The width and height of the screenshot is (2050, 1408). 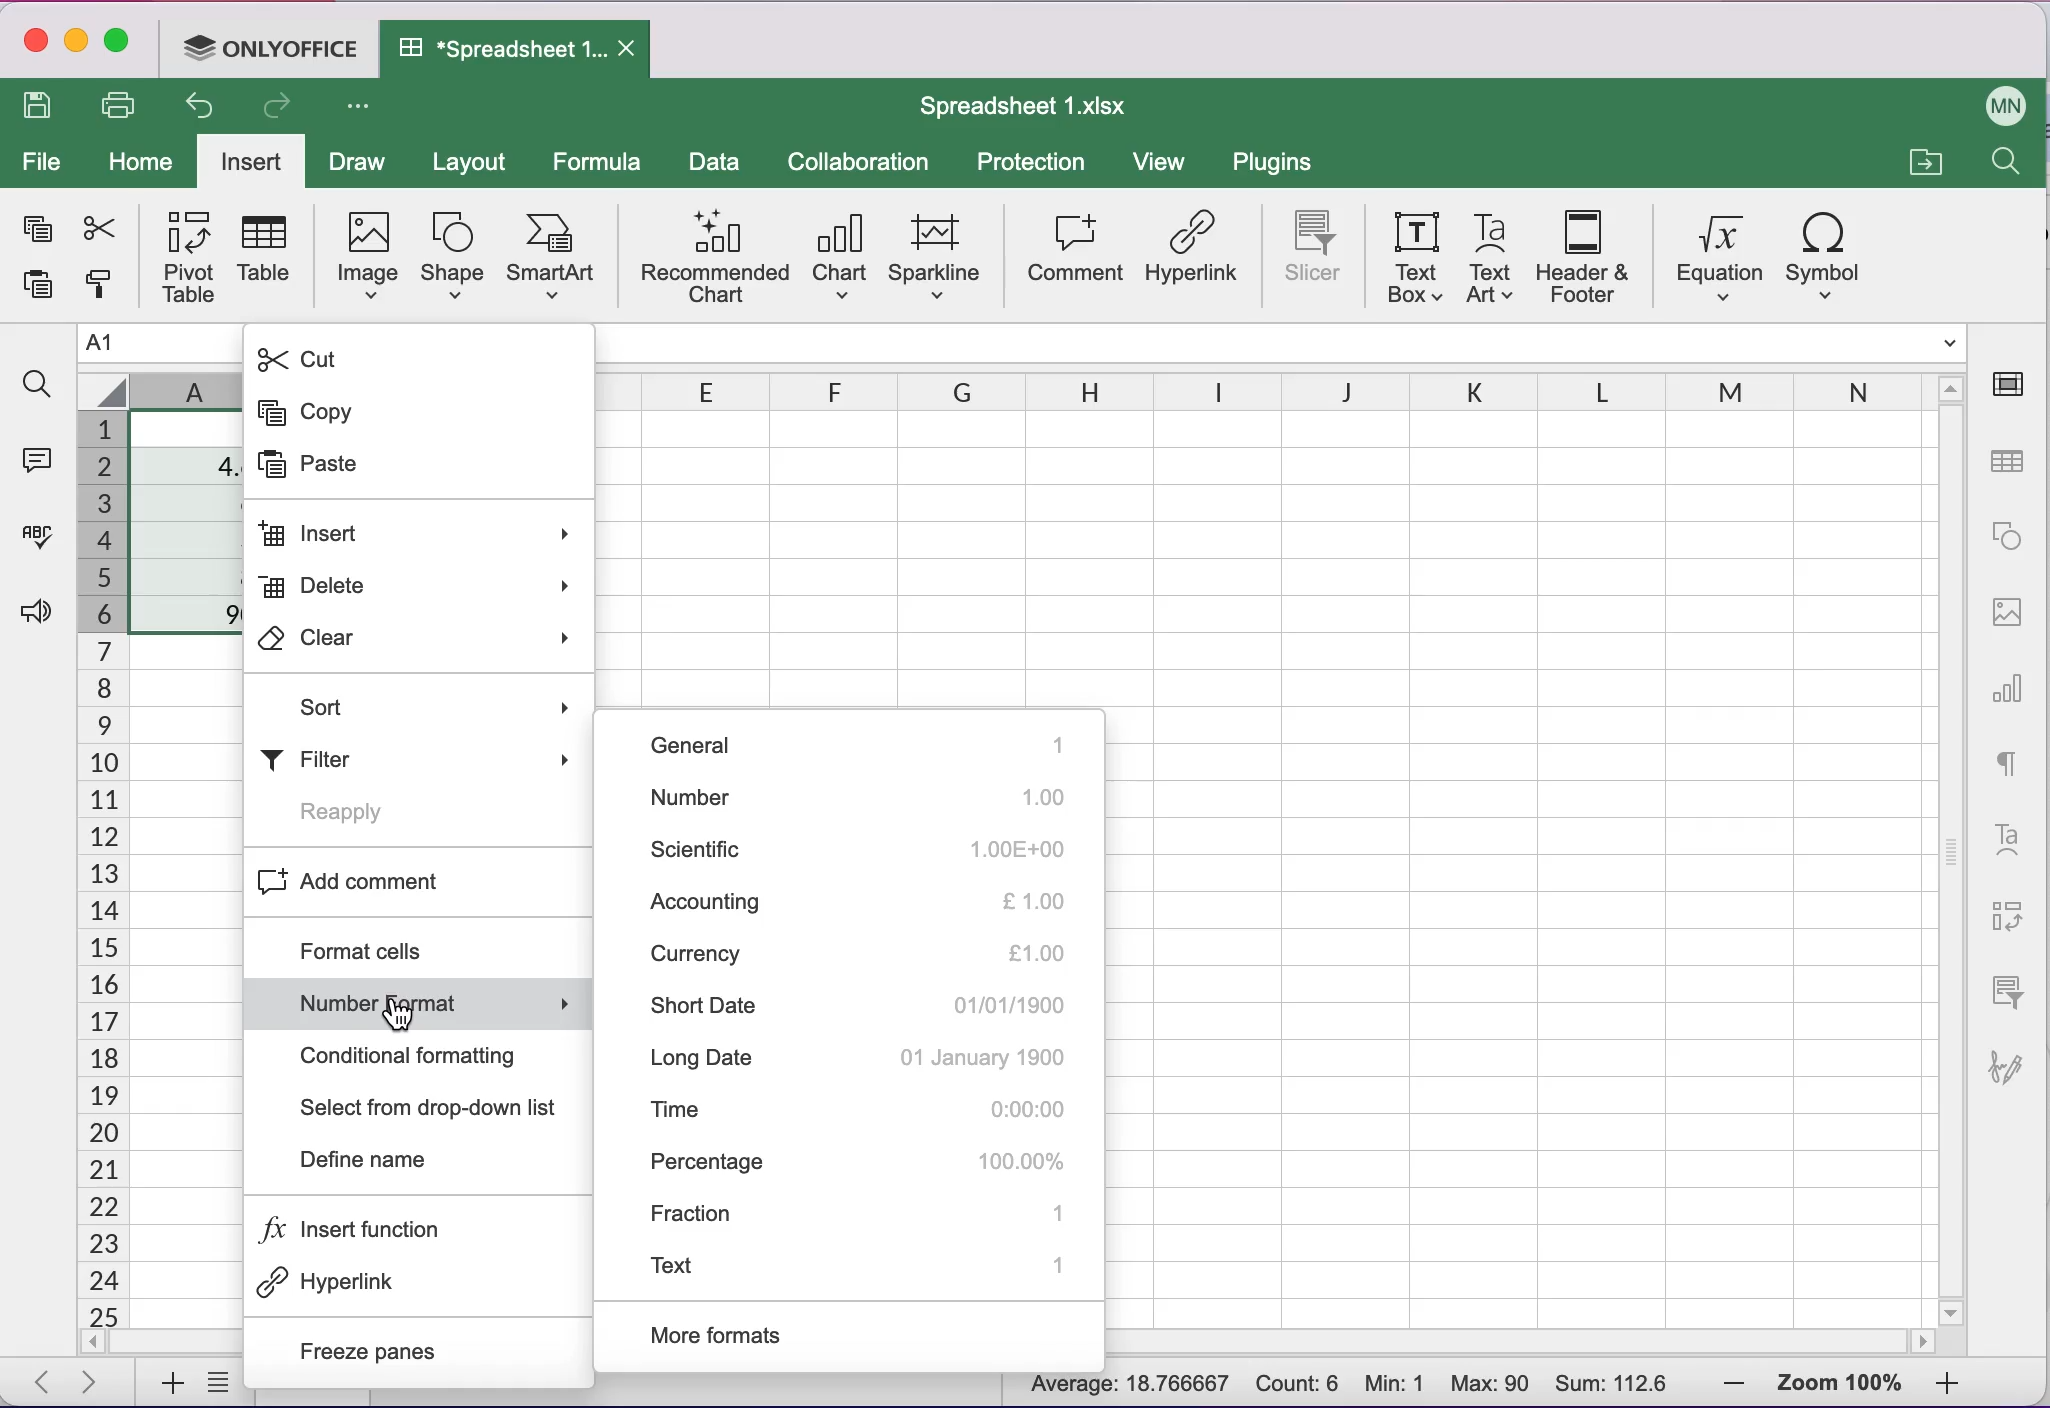 I want to click on hyperlink, so click(x=1195, y=255).